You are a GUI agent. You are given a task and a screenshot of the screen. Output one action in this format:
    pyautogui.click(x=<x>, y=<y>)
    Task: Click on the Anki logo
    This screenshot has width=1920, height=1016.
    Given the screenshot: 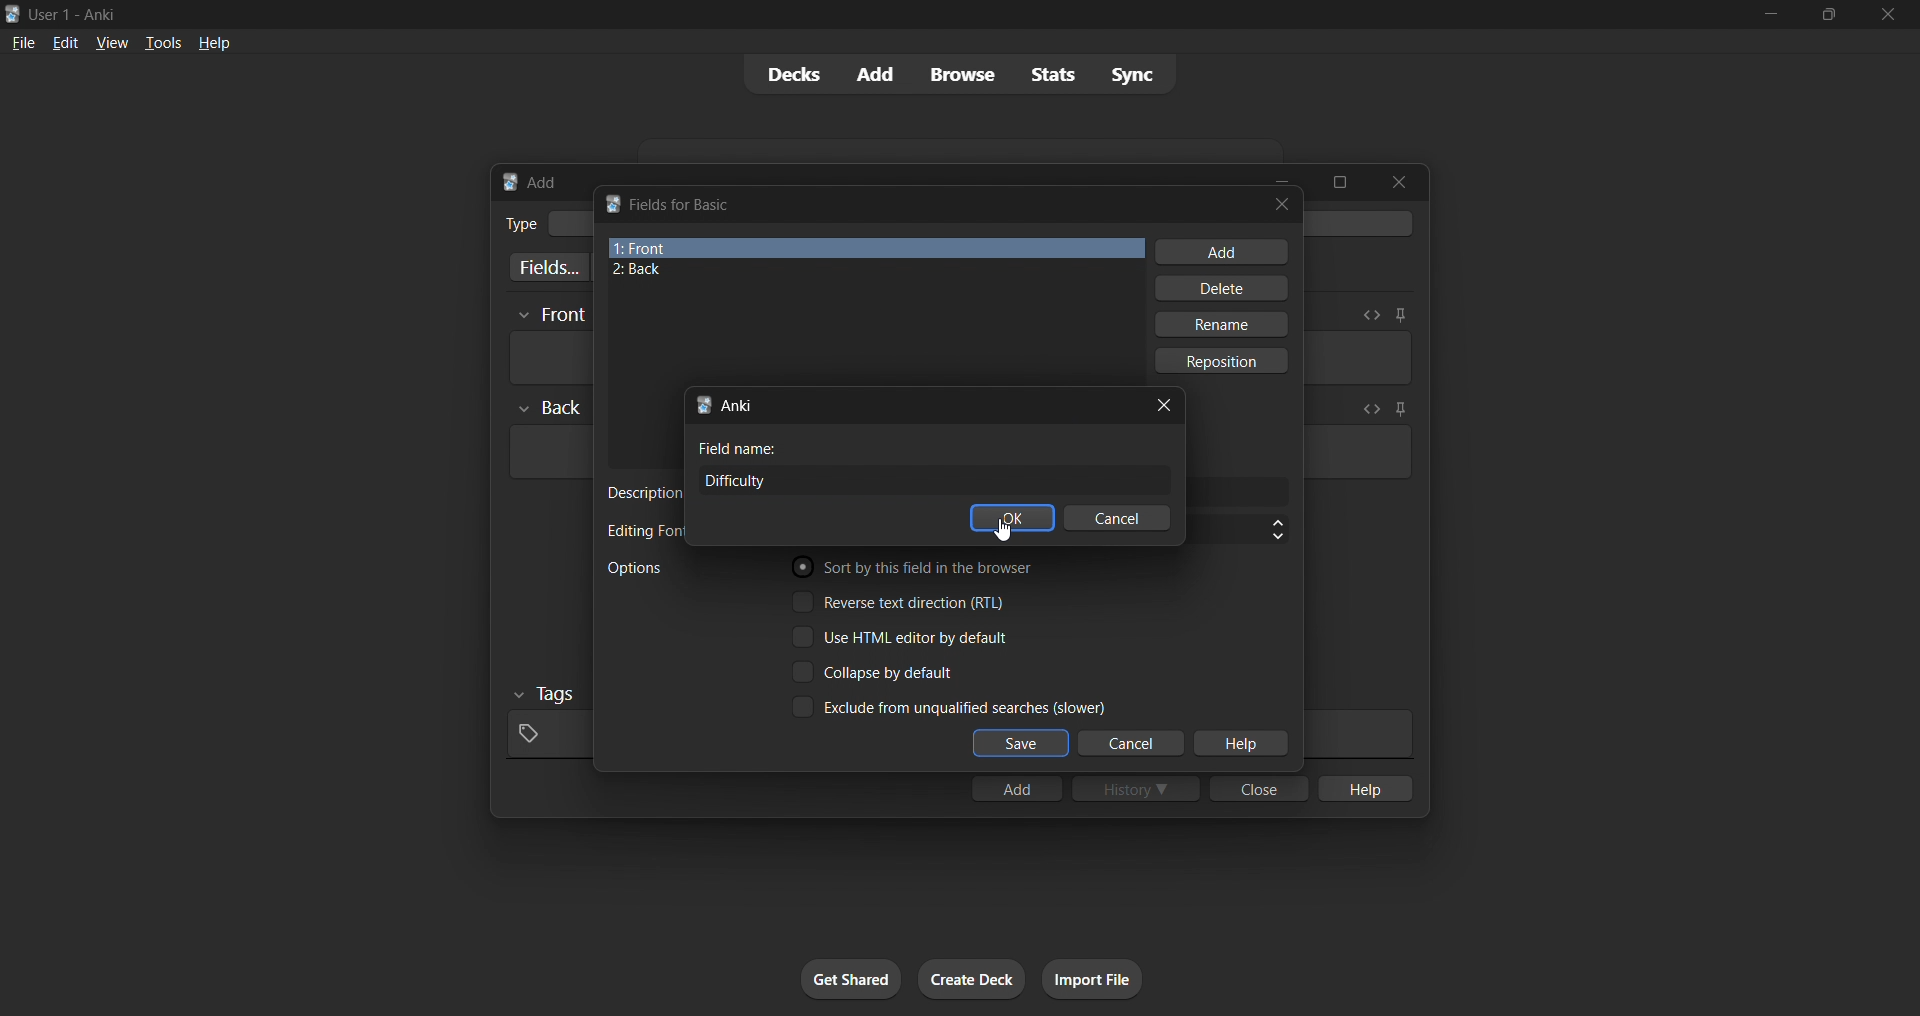 What is the action you would take?
    pyautogui.click(x=612, y=203)
    